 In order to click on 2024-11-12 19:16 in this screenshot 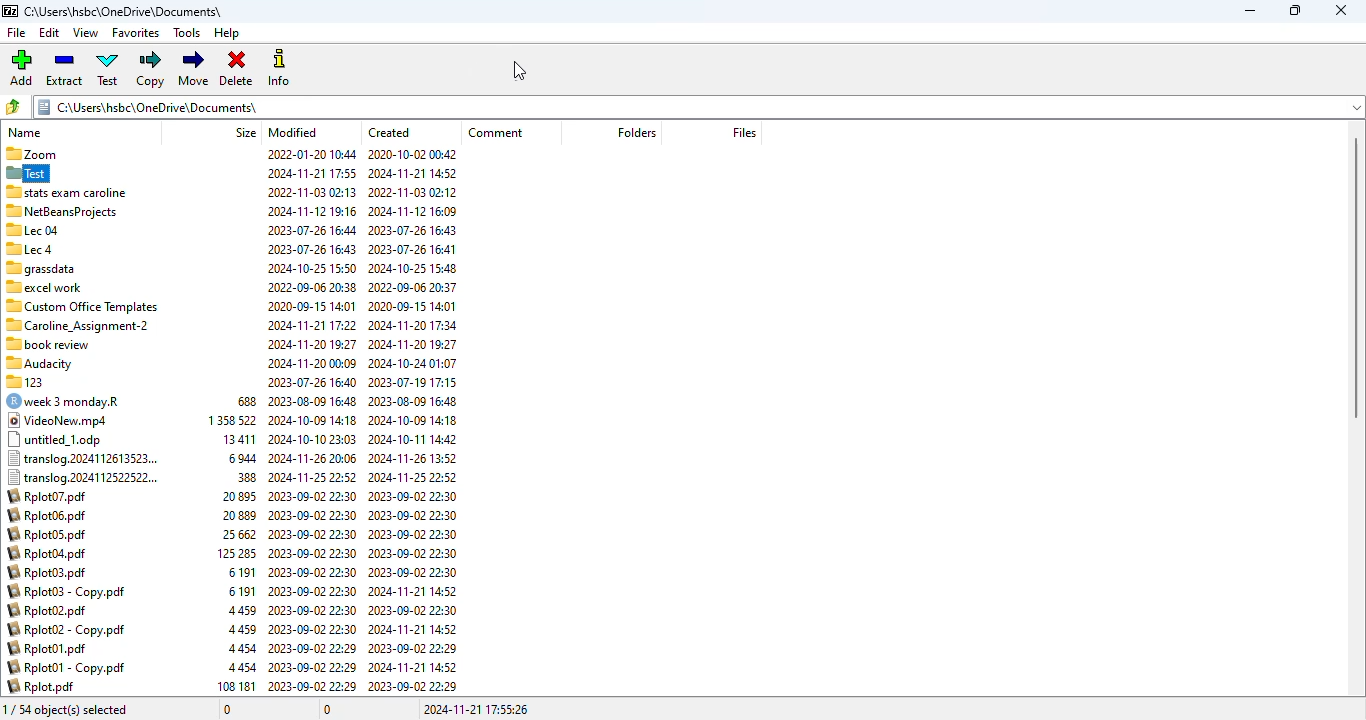, I will do `click(313, 211)`.